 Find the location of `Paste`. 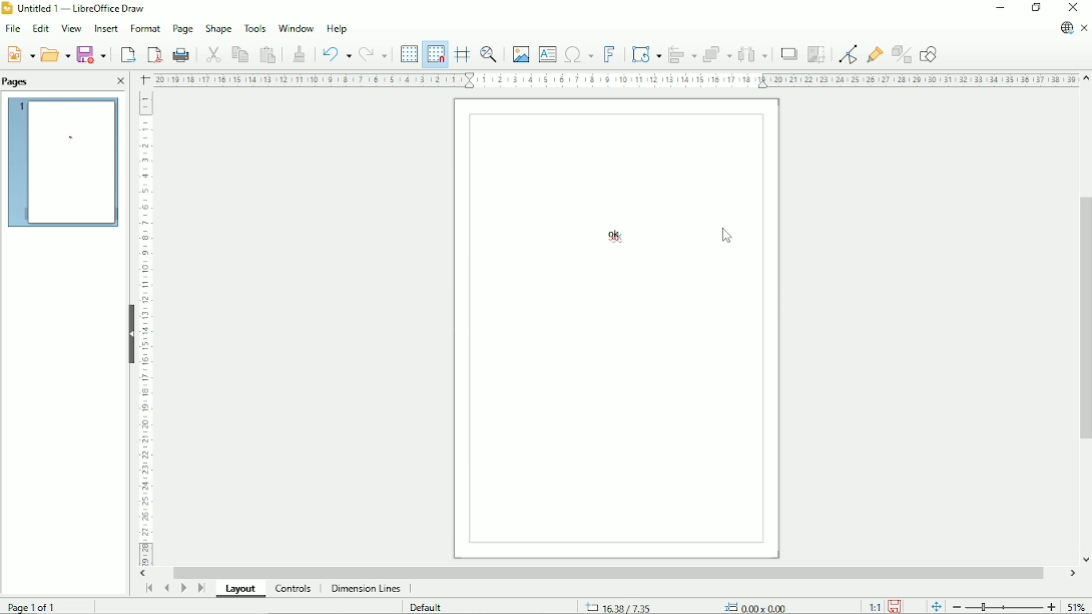

Paste is located at coordinates (269, 54).